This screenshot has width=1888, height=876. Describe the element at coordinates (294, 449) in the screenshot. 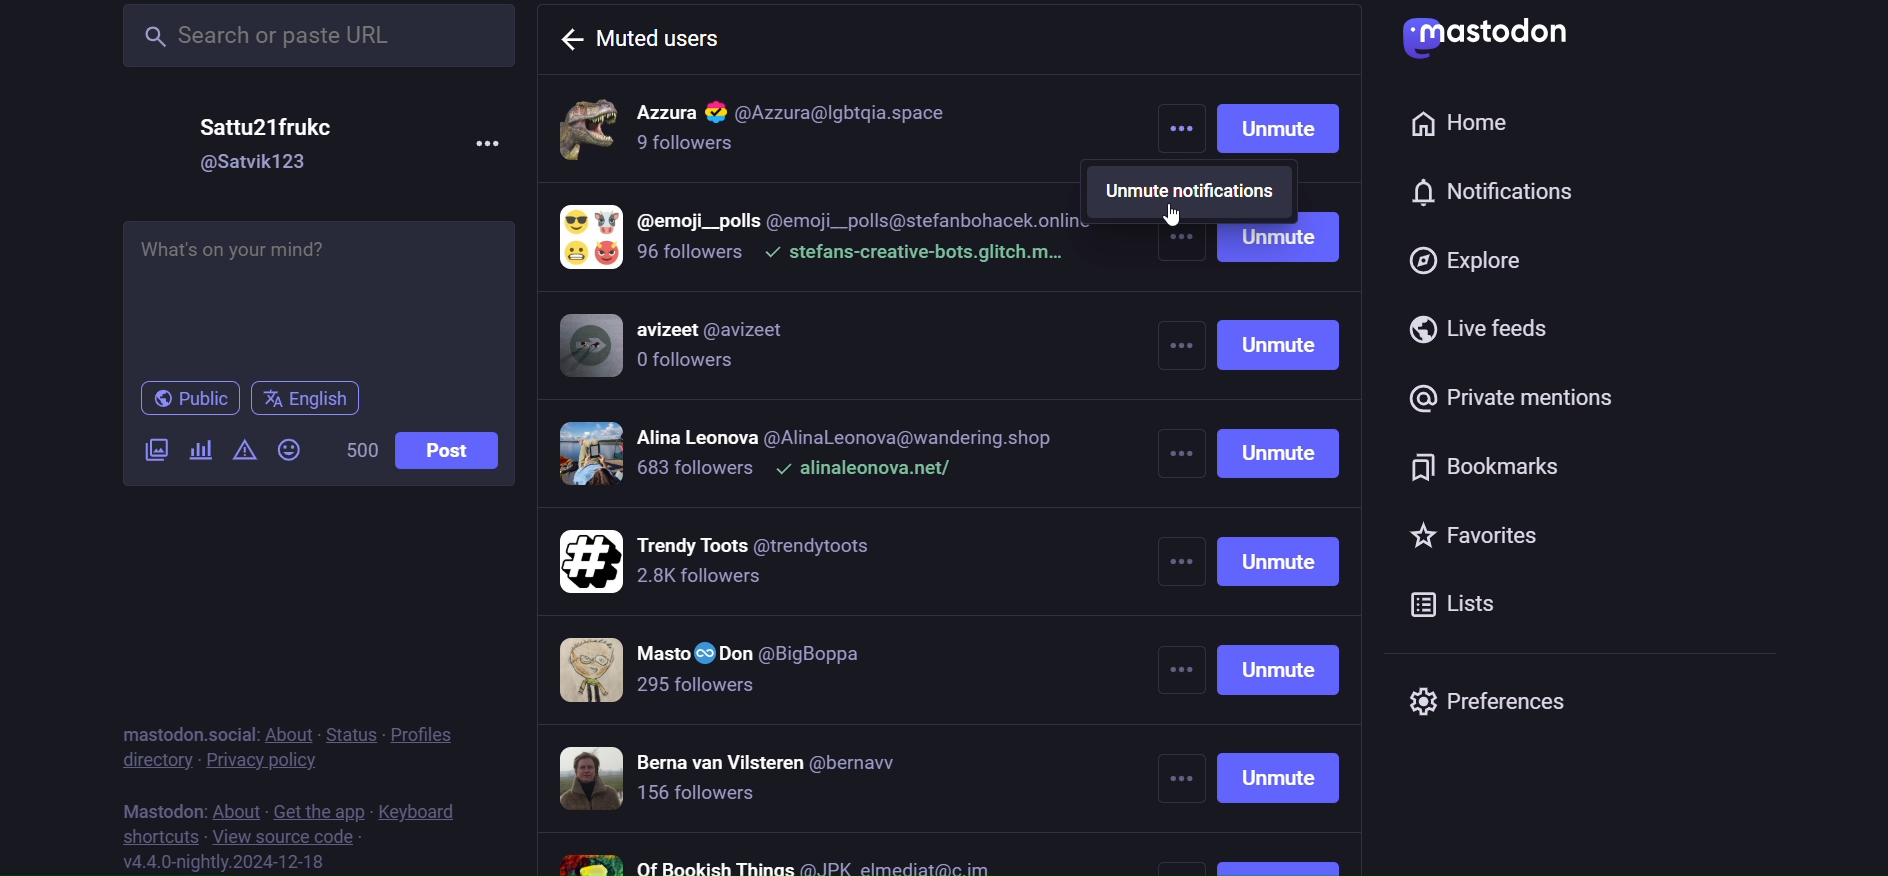

I see `emoji` at that location.